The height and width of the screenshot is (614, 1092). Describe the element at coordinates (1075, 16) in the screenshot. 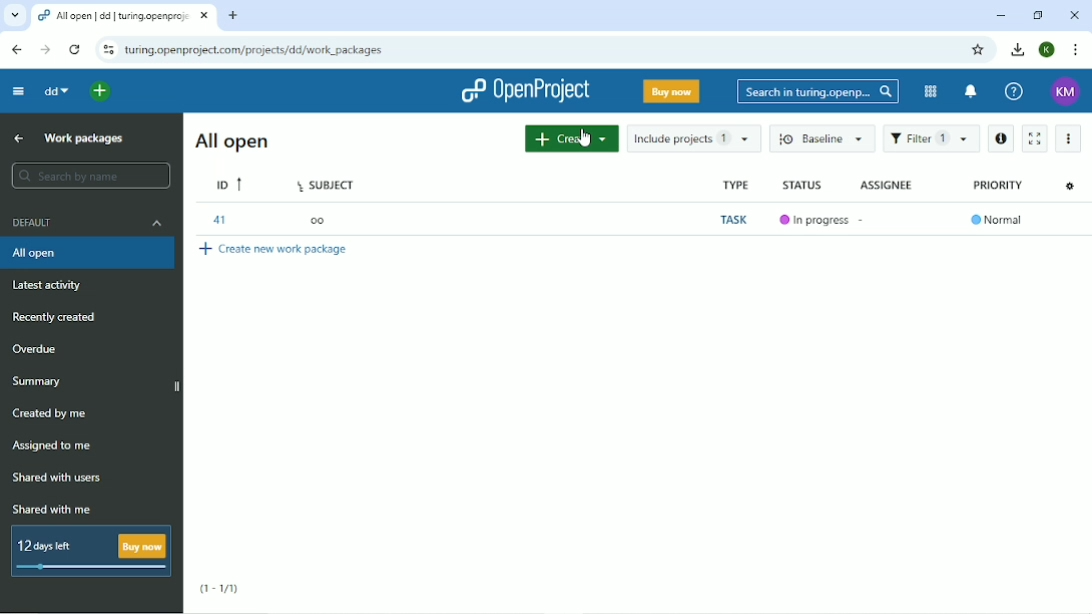

I see `Close` at that location.